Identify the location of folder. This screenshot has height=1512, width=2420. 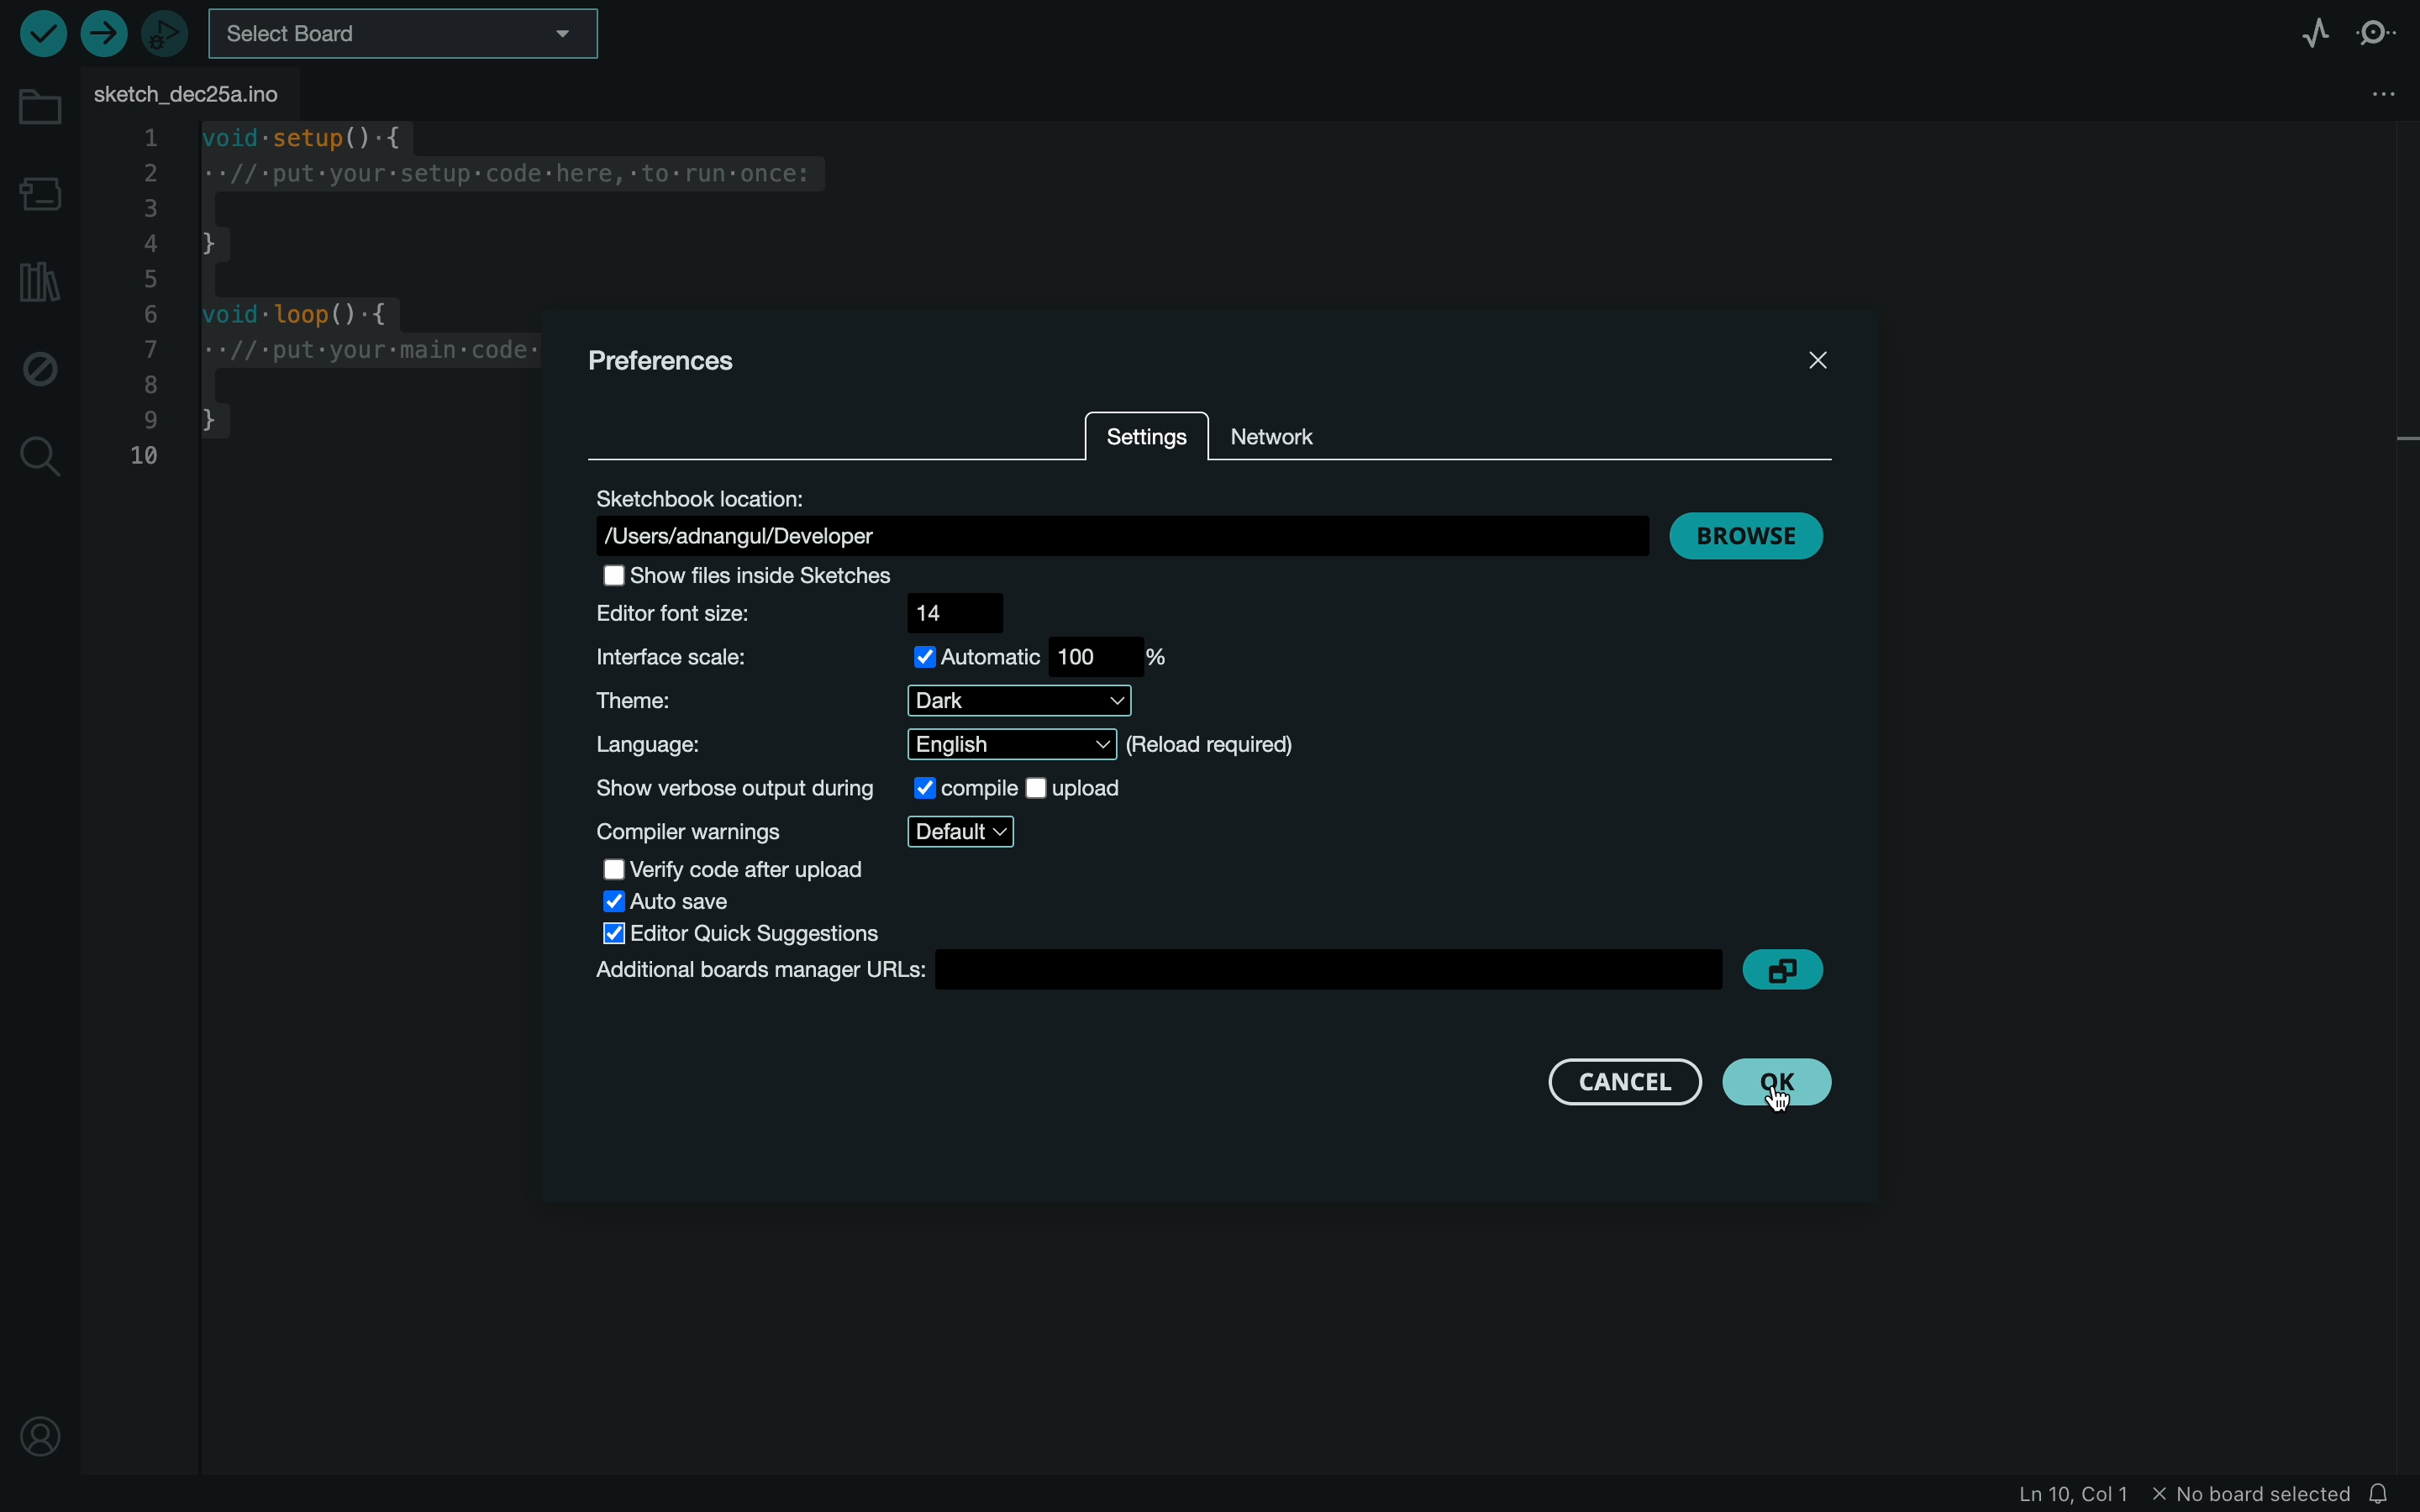
(40, 107).